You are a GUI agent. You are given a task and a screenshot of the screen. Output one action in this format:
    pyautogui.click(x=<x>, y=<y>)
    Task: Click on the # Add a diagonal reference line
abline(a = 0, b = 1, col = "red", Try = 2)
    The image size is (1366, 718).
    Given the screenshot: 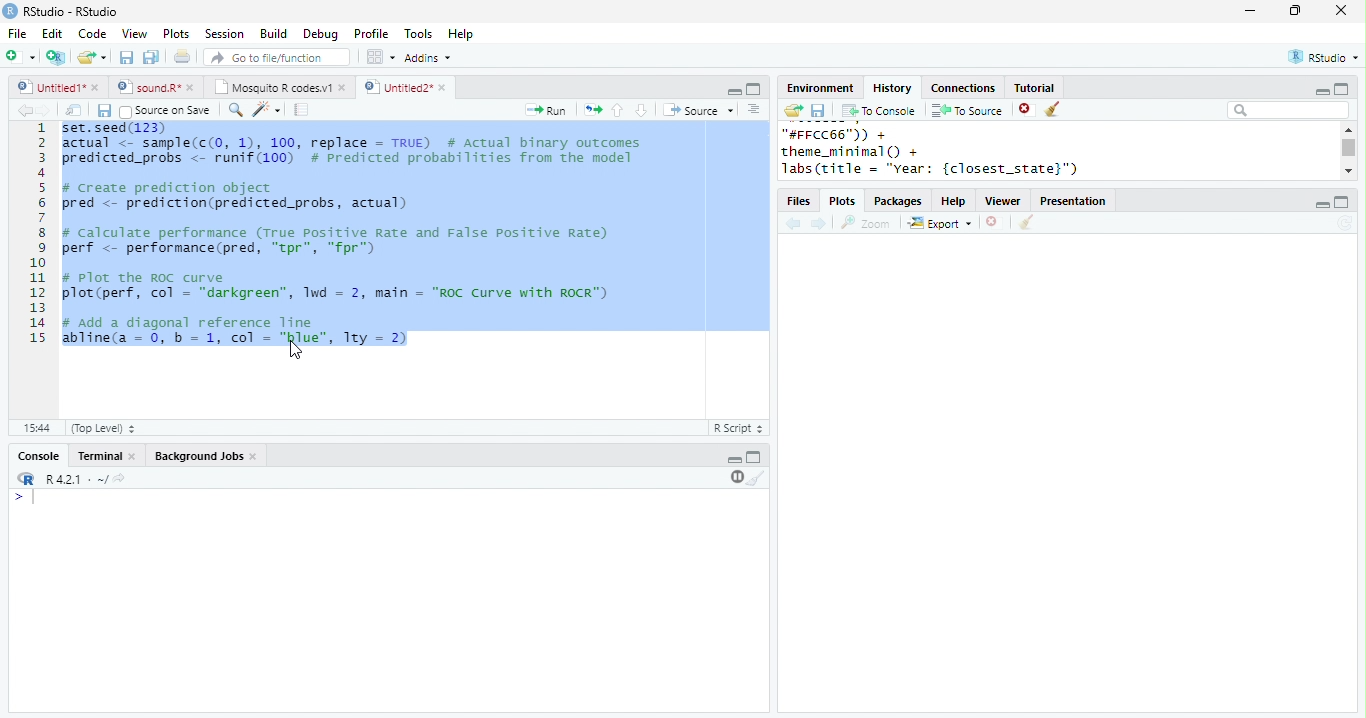 What is the action you would take?
    pyautogui.click(x=234, y=330)
    